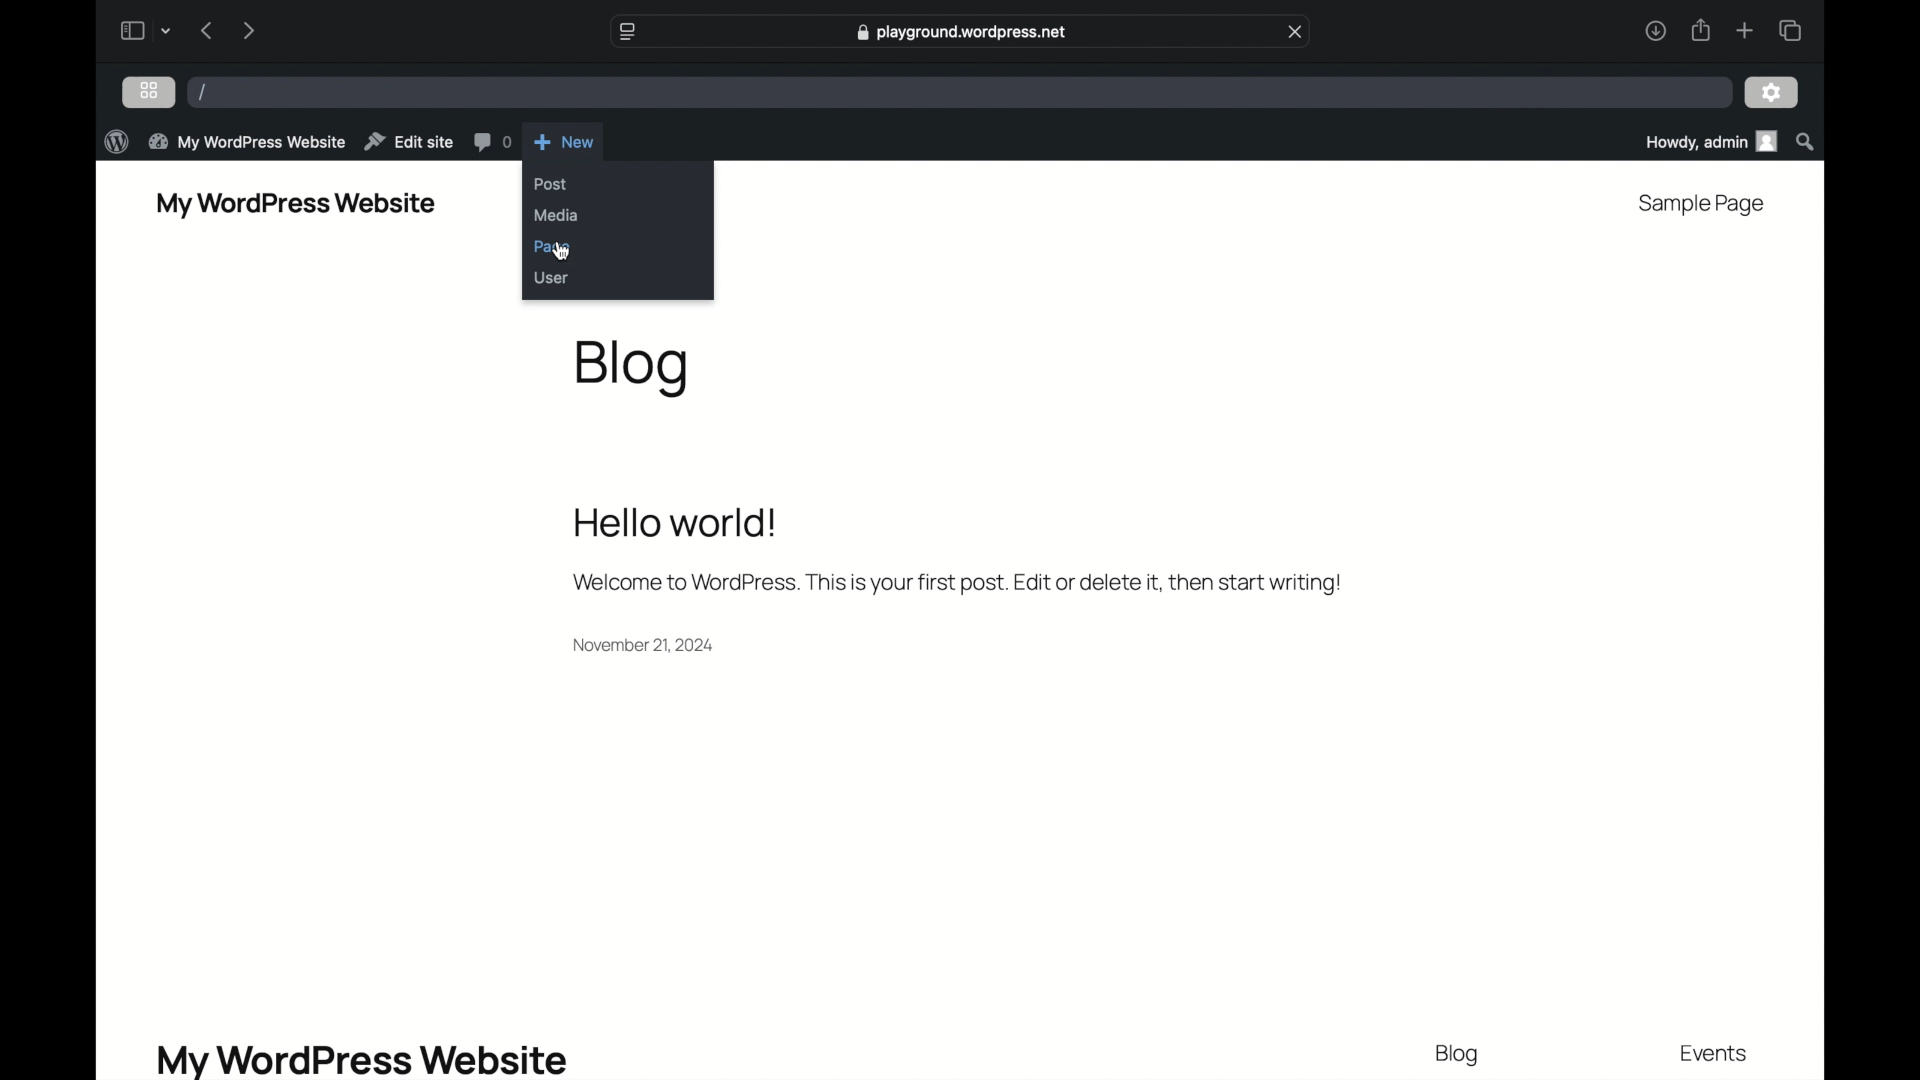  Describe the element at coordinates (1772, 94) in the screenshot. I see `settings` at that location.